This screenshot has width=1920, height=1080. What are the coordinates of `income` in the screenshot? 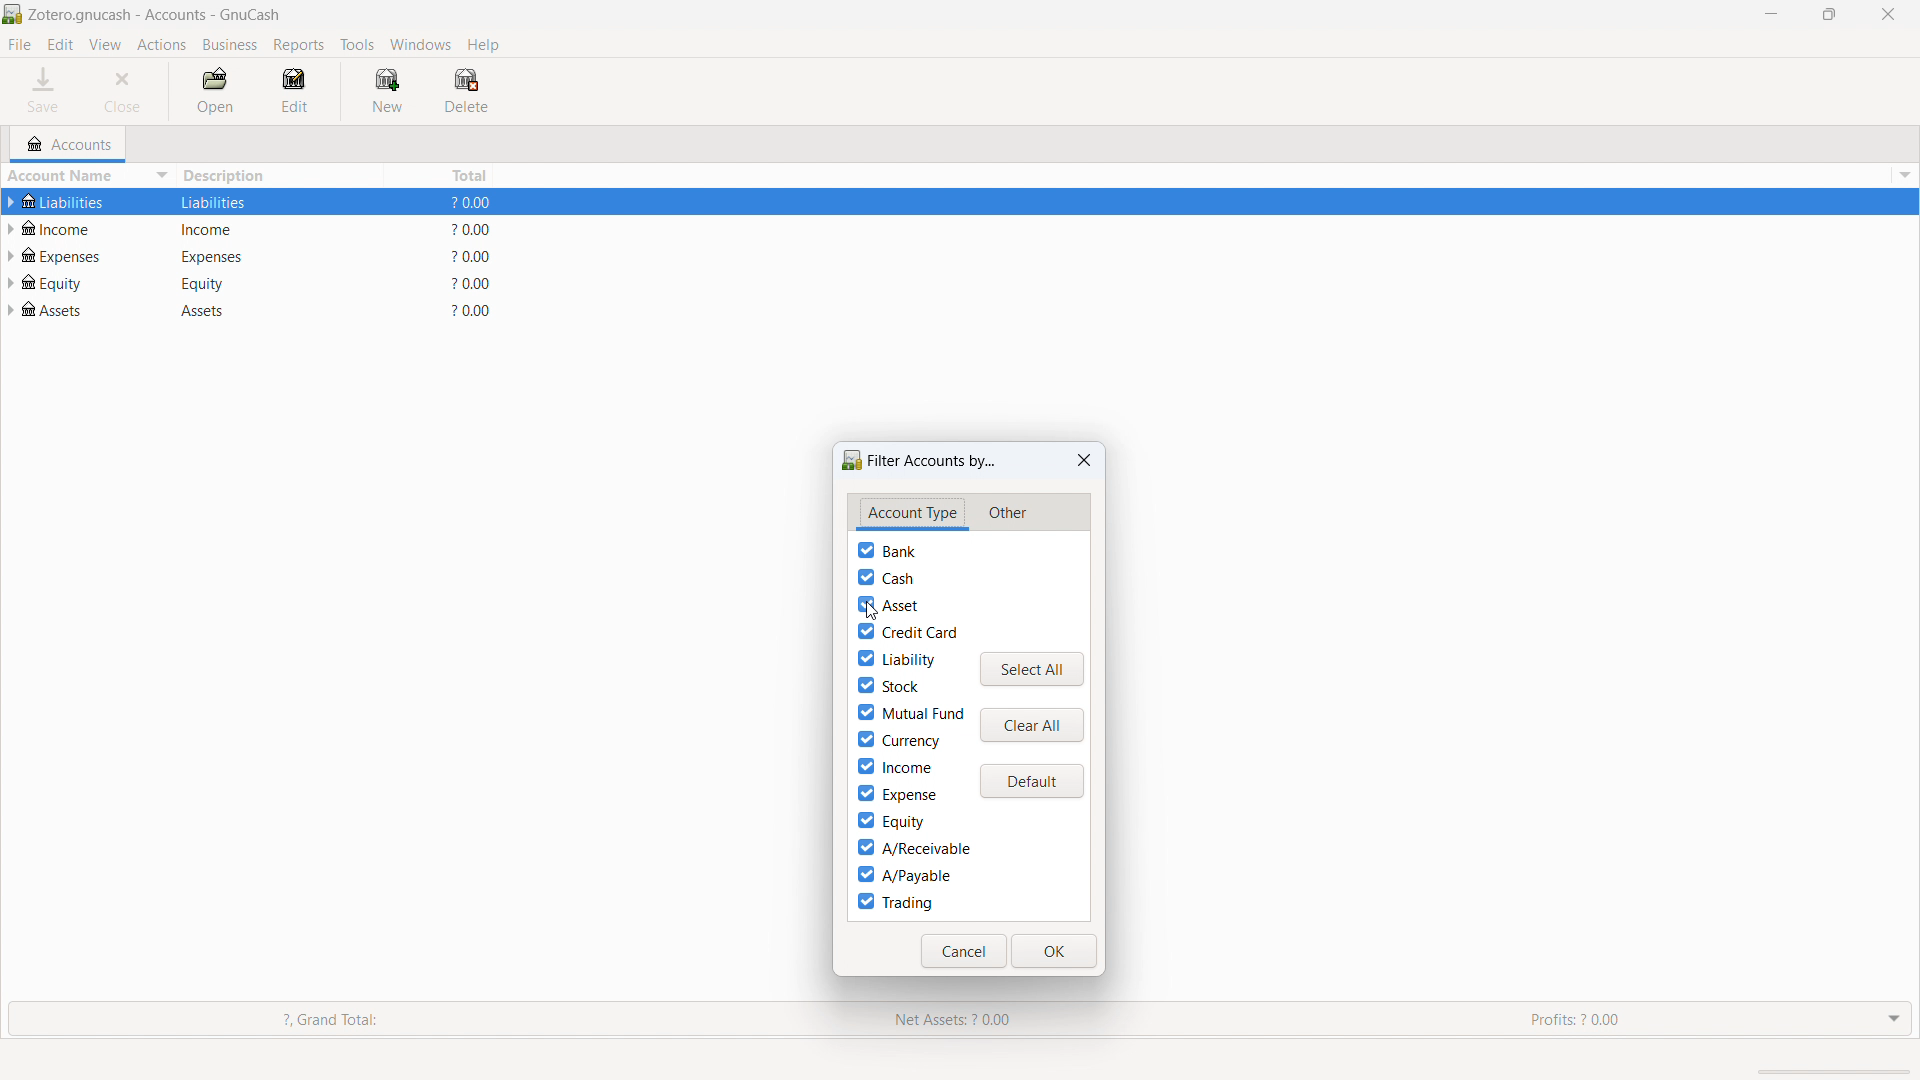 It's located at (895, 766).